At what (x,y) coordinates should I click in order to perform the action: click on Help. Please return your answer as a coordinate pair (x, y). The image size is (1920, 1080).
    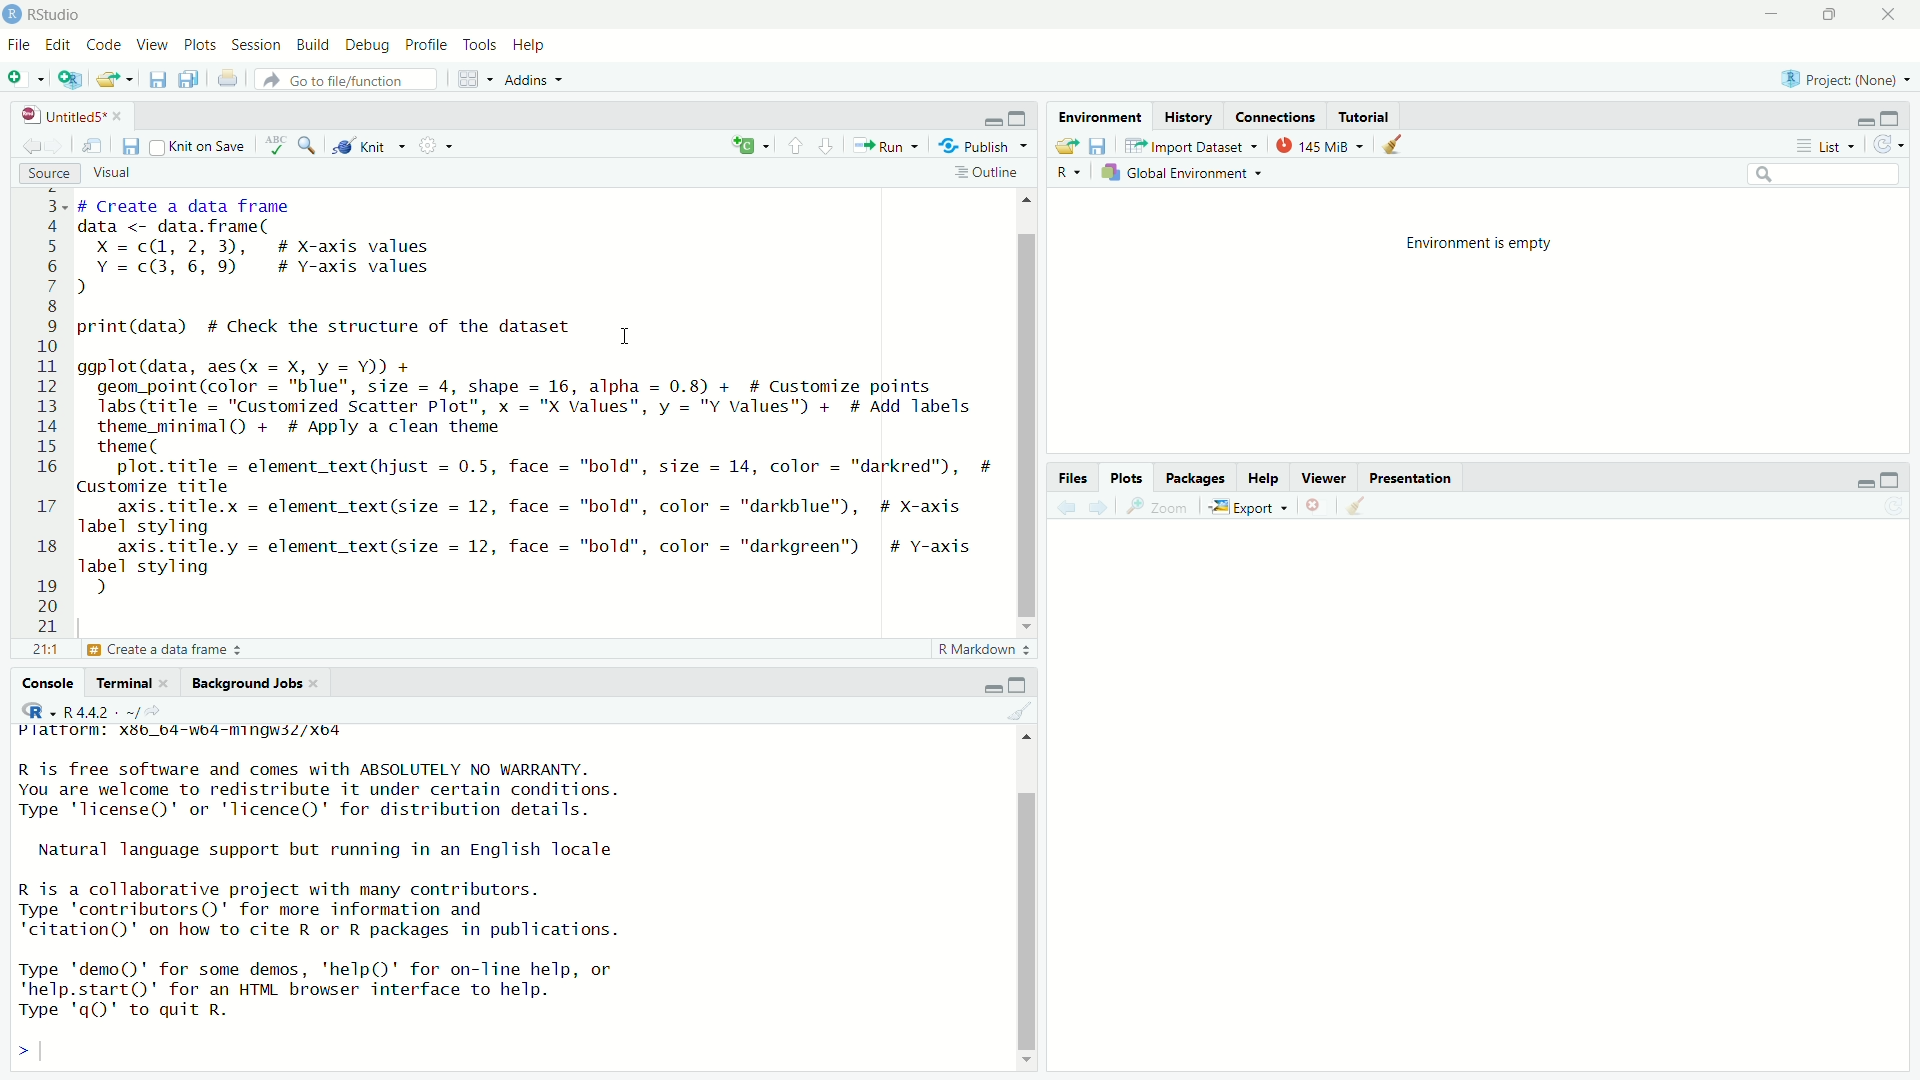
    Looking at the image, I should click on (528, 44).